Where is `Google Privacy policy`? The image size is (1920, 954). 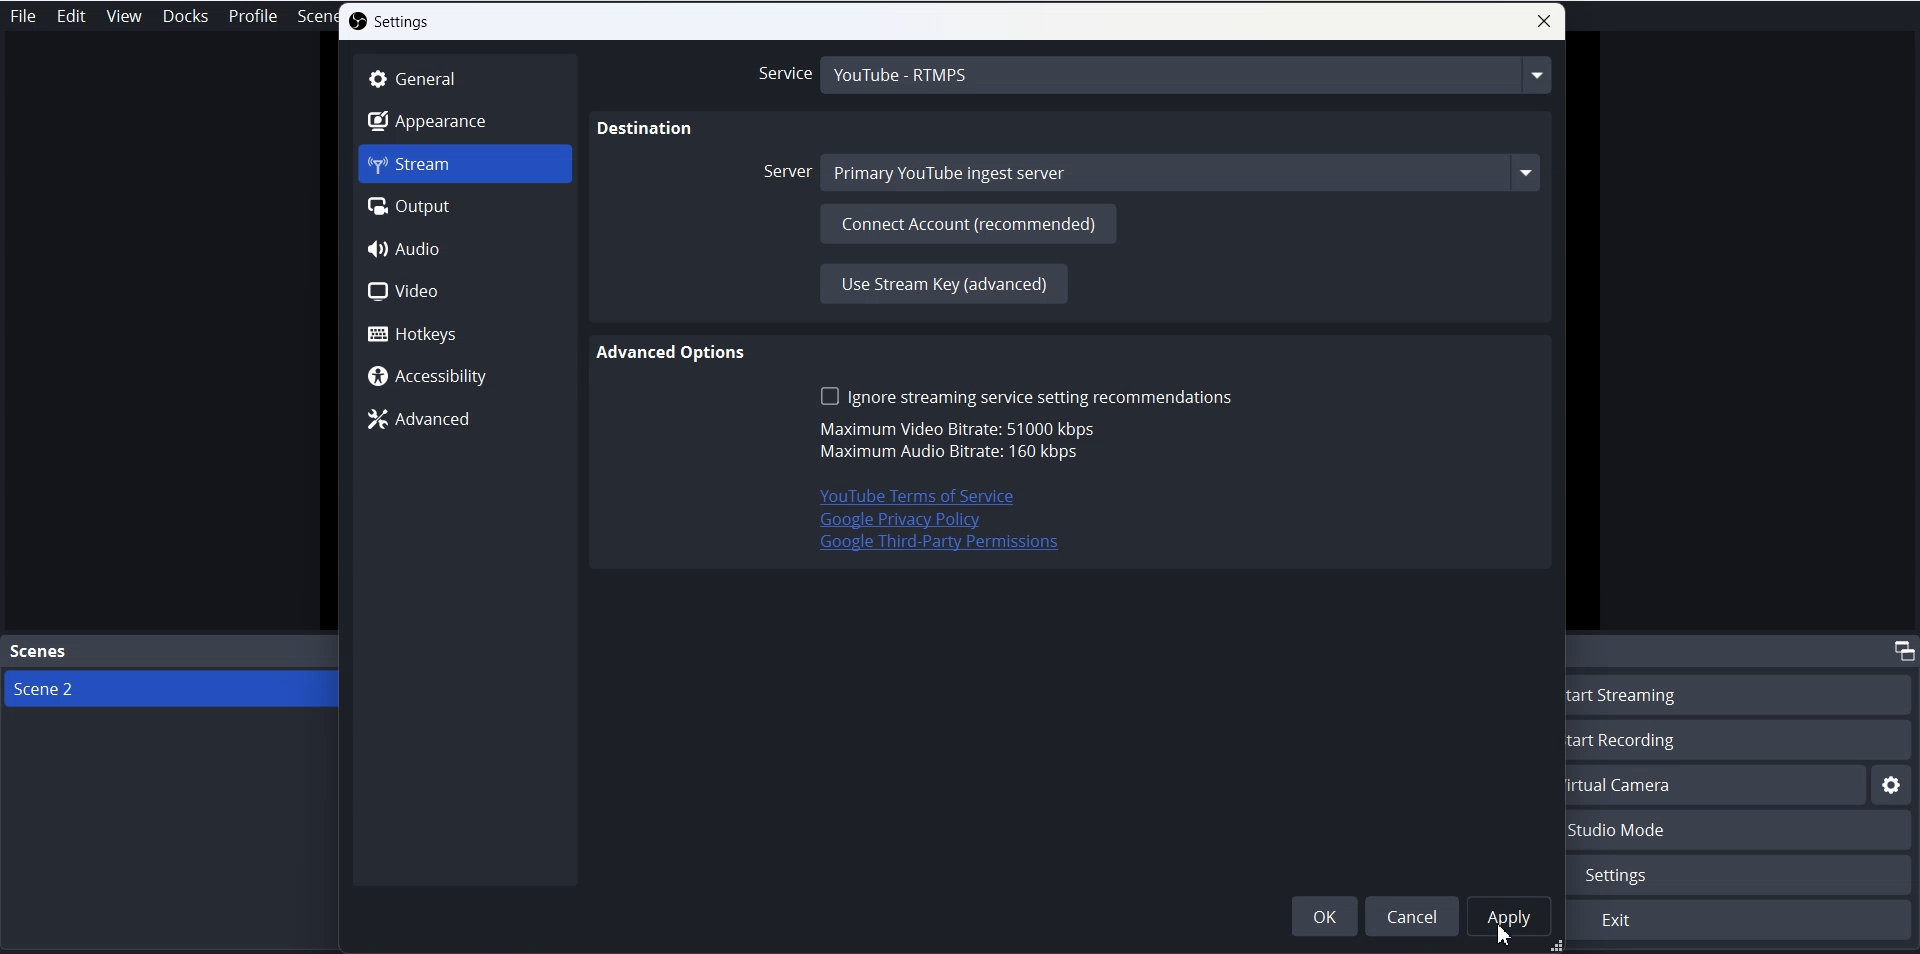
Google Privacy policy is located at coordinates (900, 521).